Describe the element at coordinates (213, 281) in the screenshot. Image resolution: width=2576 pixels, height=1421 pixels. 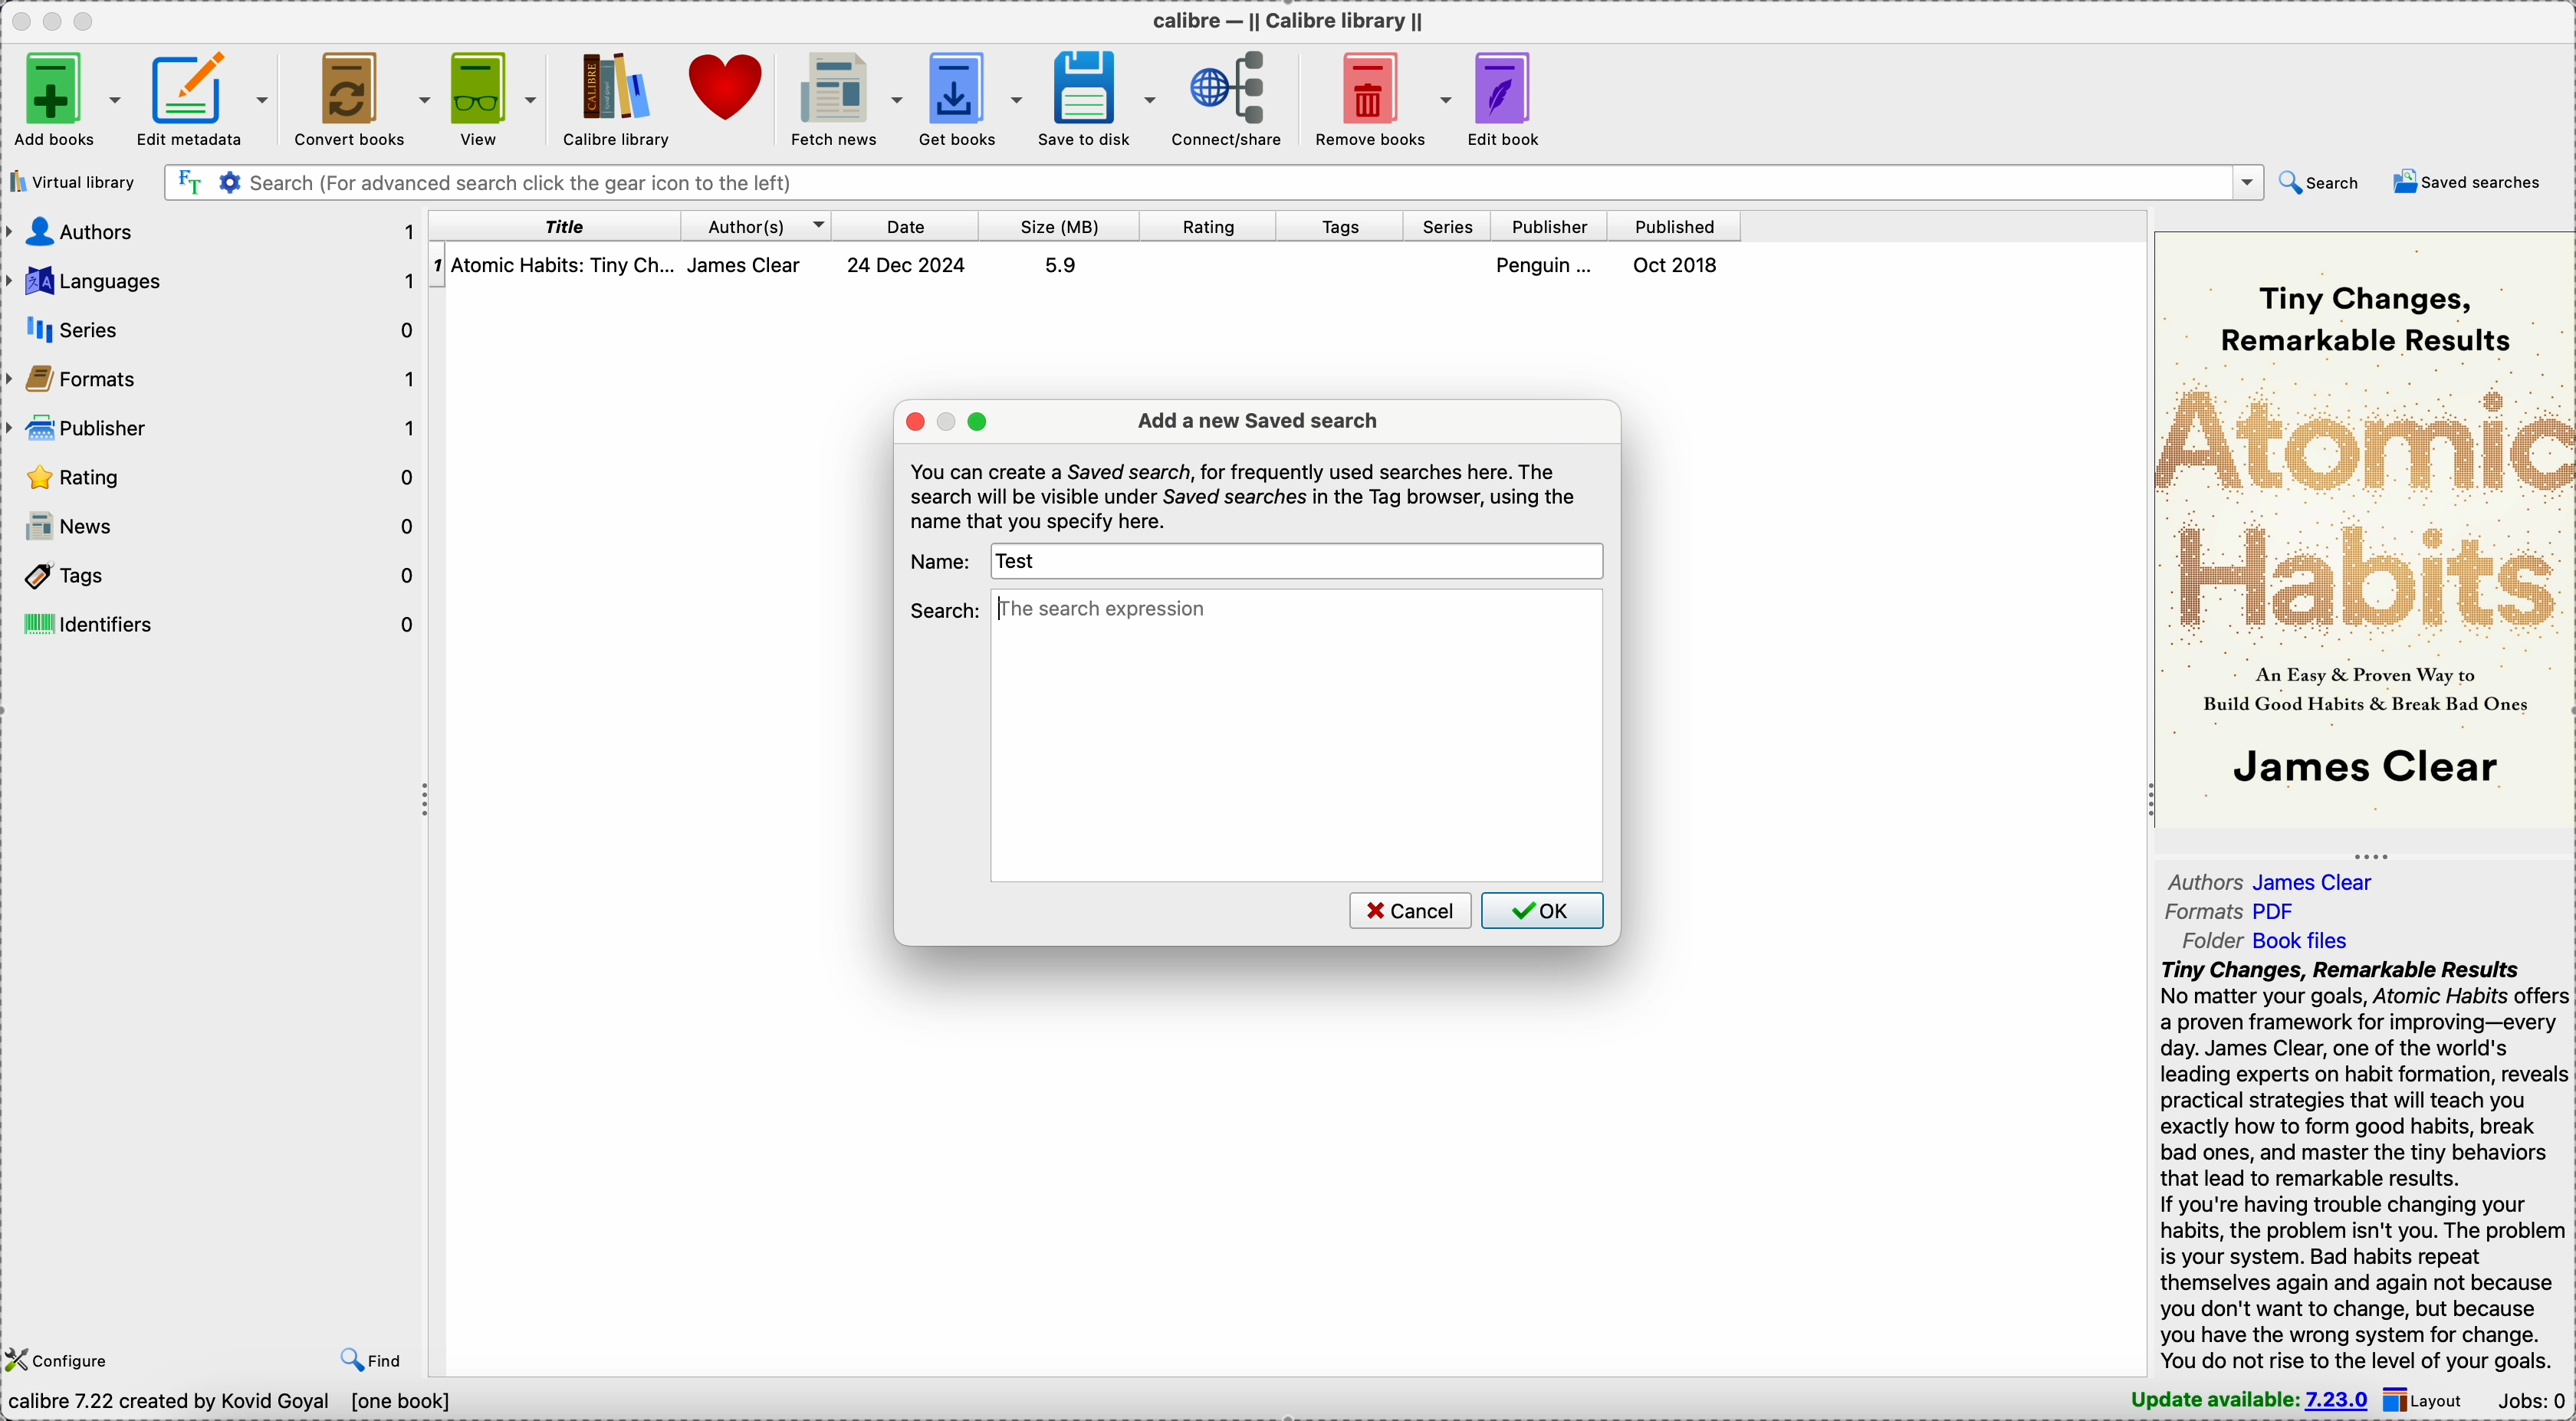
I see `languages` at that location.